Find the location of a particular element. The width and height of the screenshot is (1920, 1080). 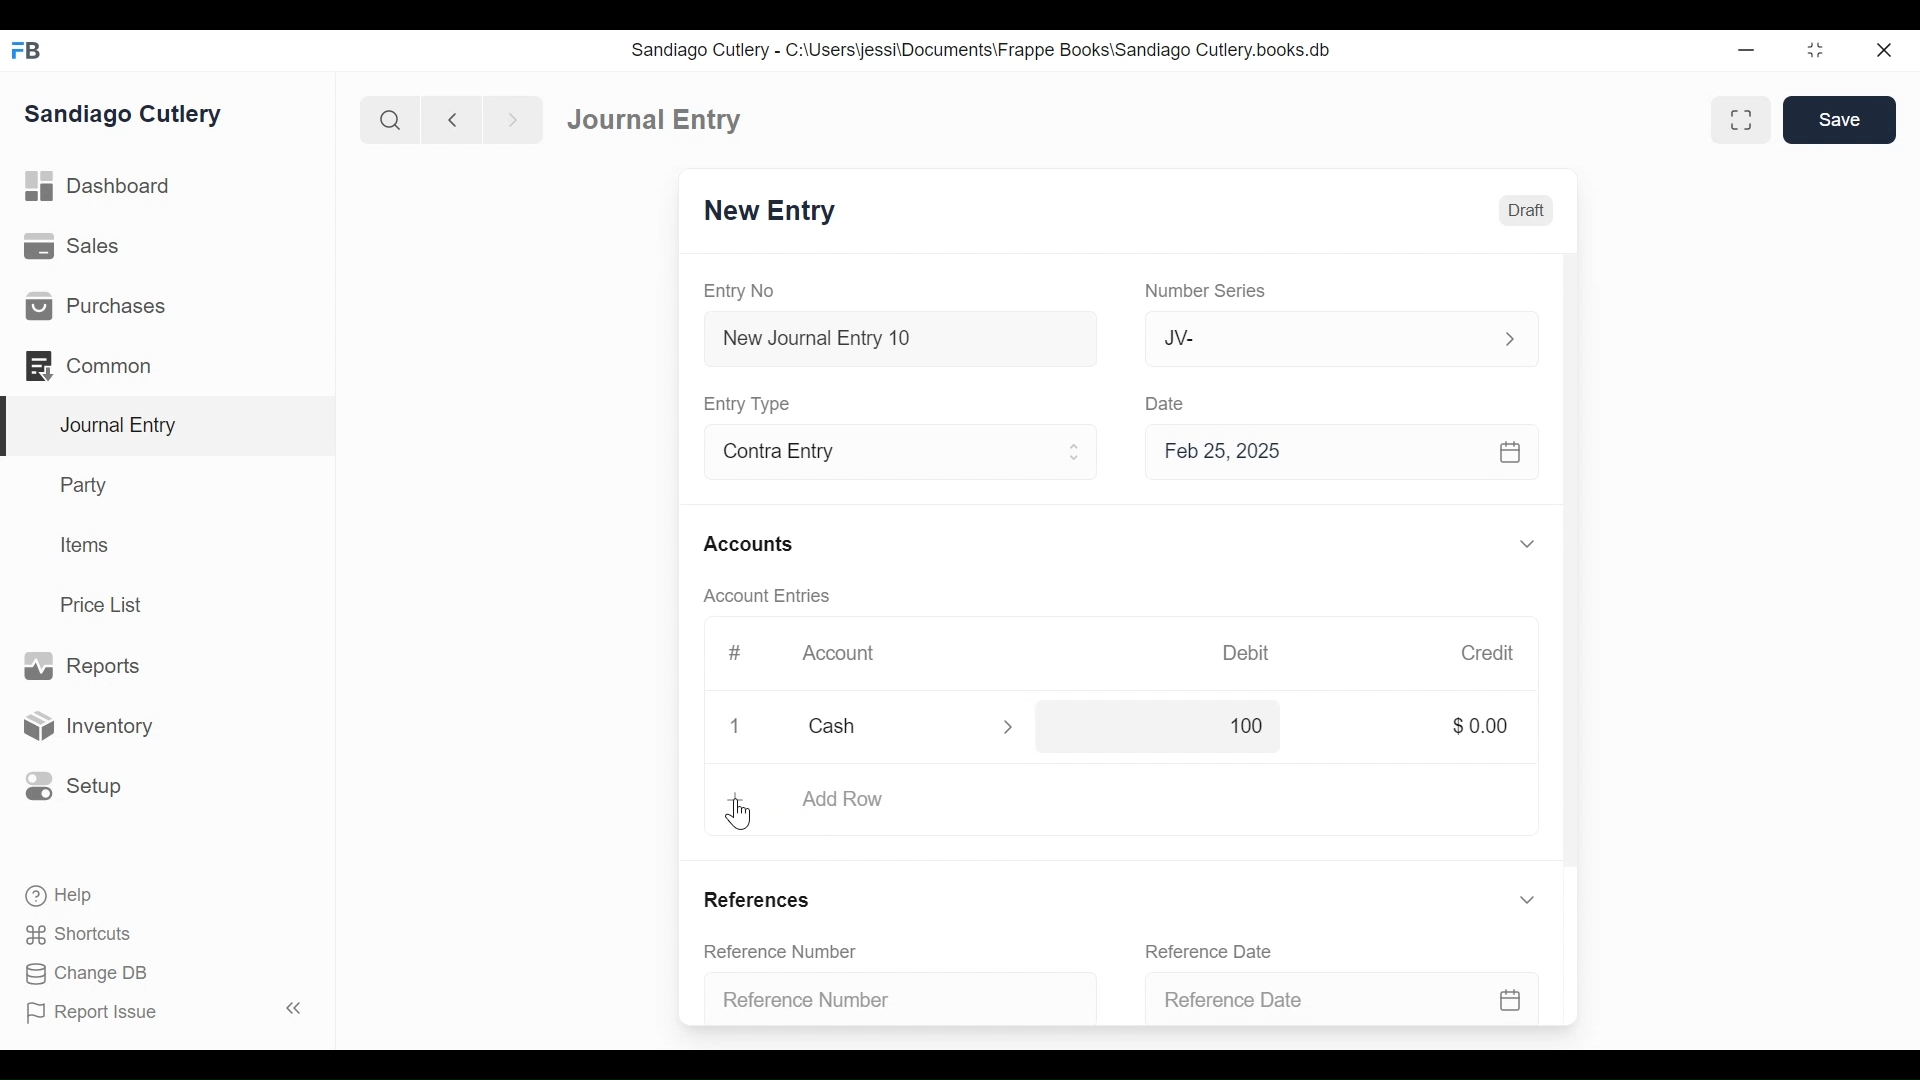

Cash is located at coordinates (891, 725).